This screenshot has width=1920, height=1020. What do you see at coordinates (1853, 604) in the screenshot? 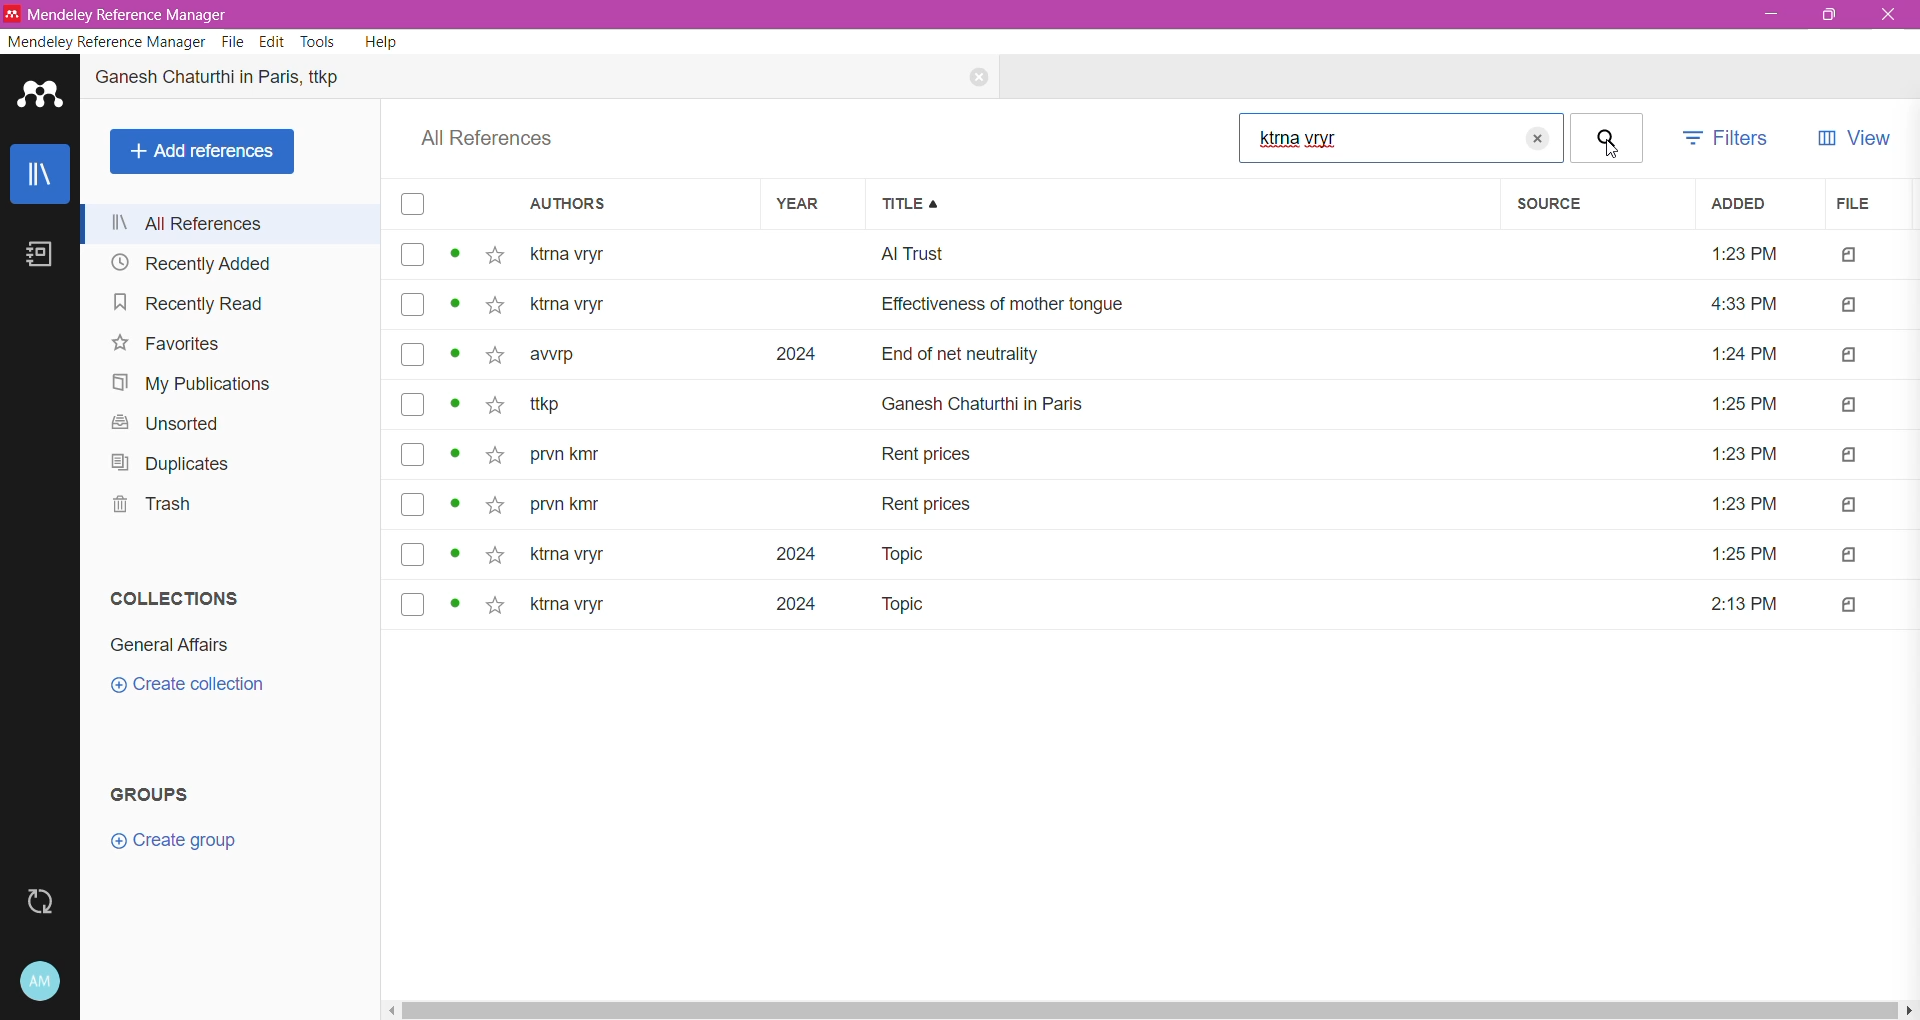
I see `file type` at bounding box center [1853, 604].